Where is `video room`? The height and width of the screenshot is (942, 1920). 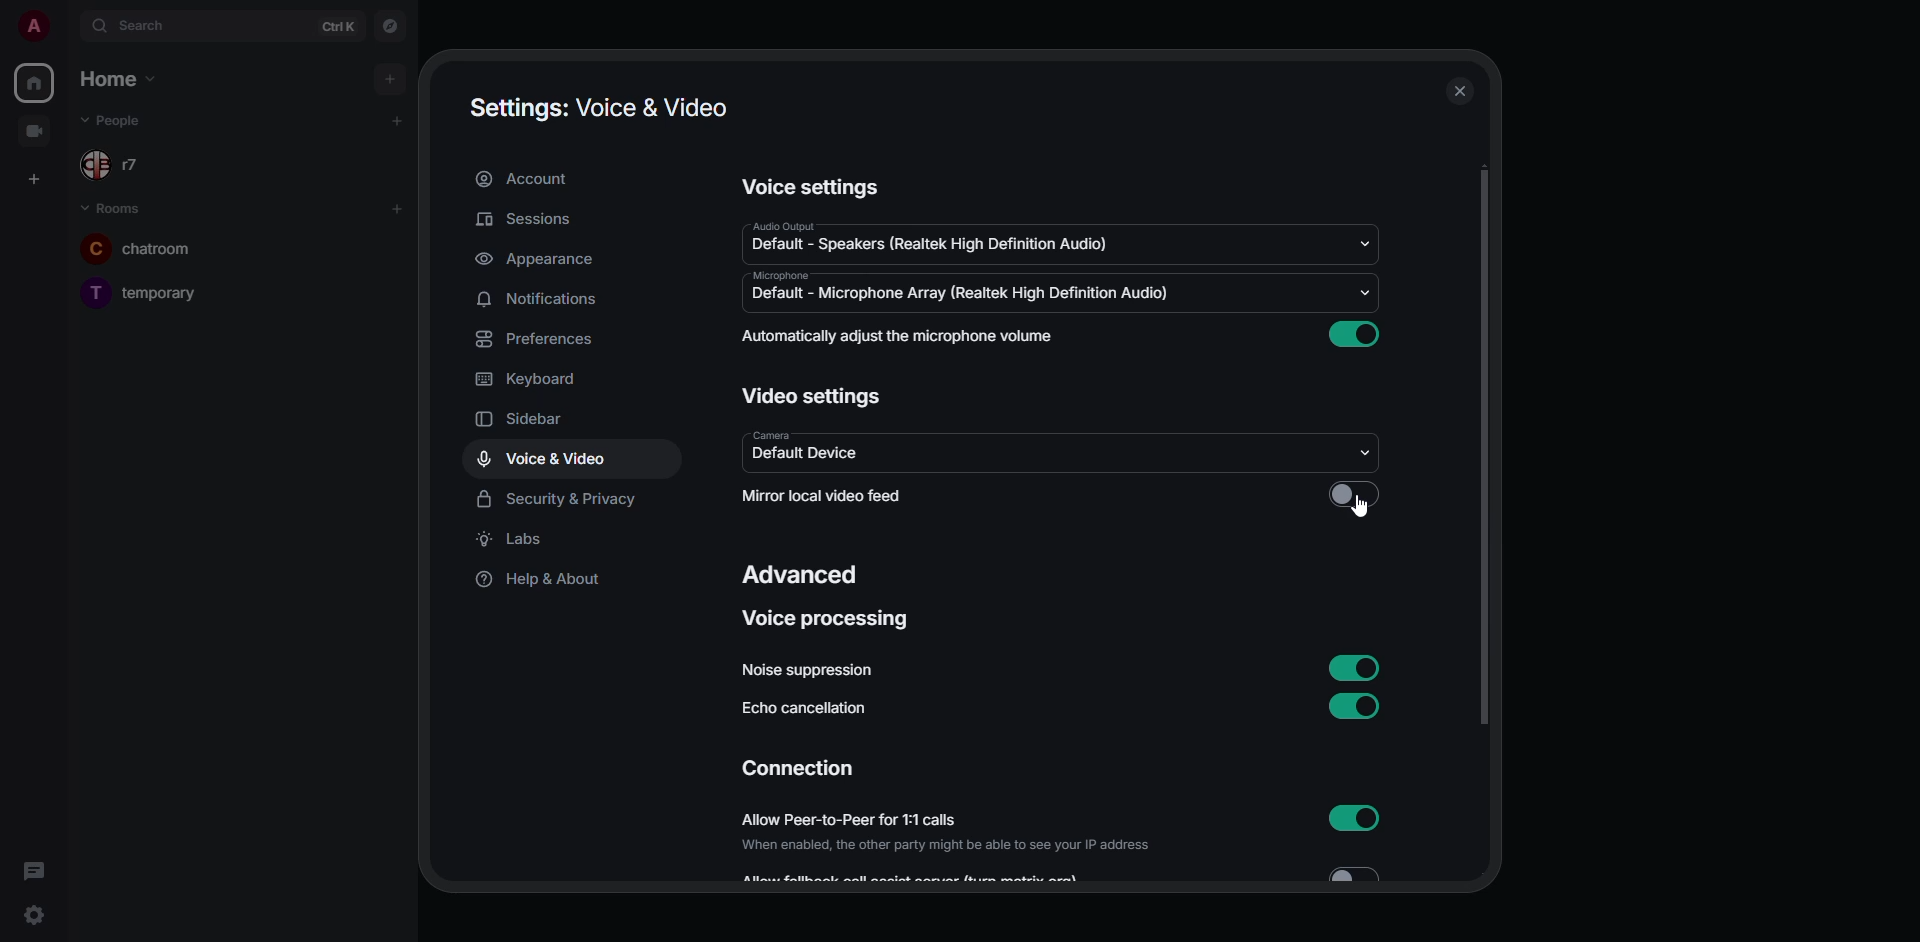
video room is located at coordinates (32, 131).